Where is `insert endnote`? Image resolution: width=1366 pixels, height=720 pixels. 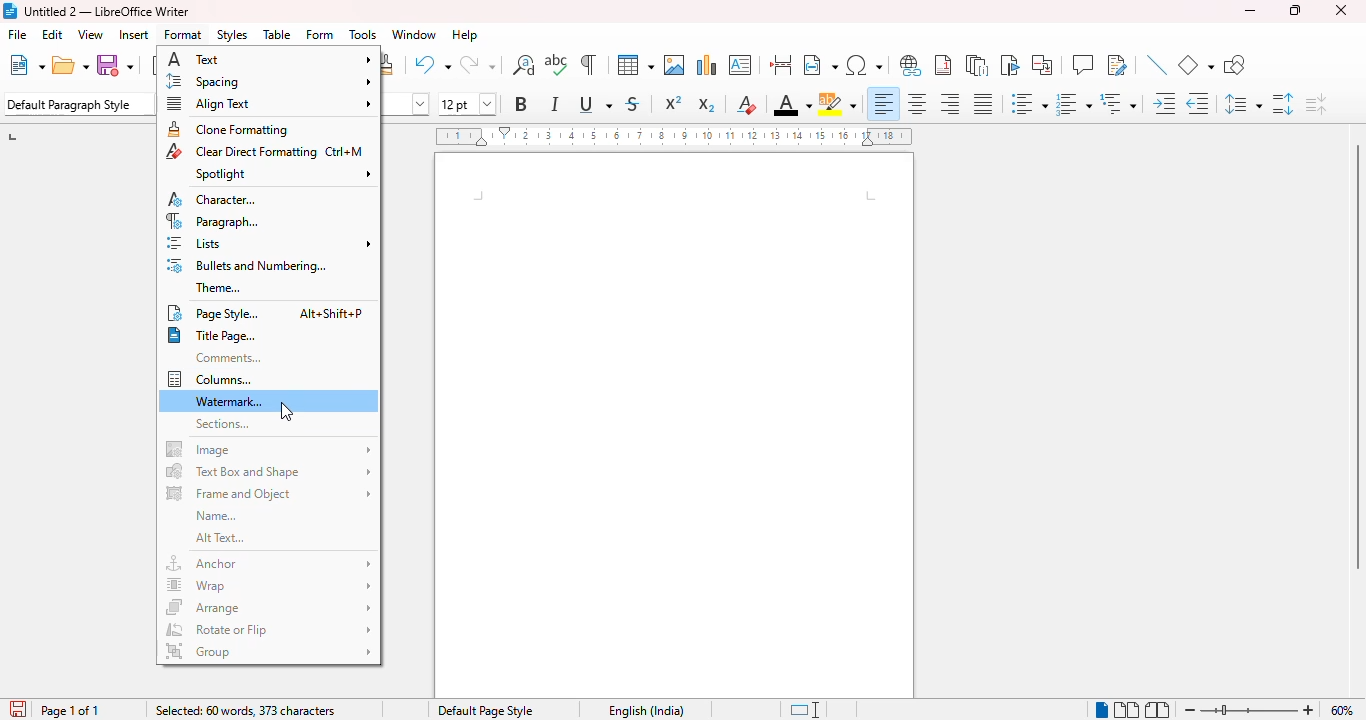 insert endnote is located at coordinates (977, 65).